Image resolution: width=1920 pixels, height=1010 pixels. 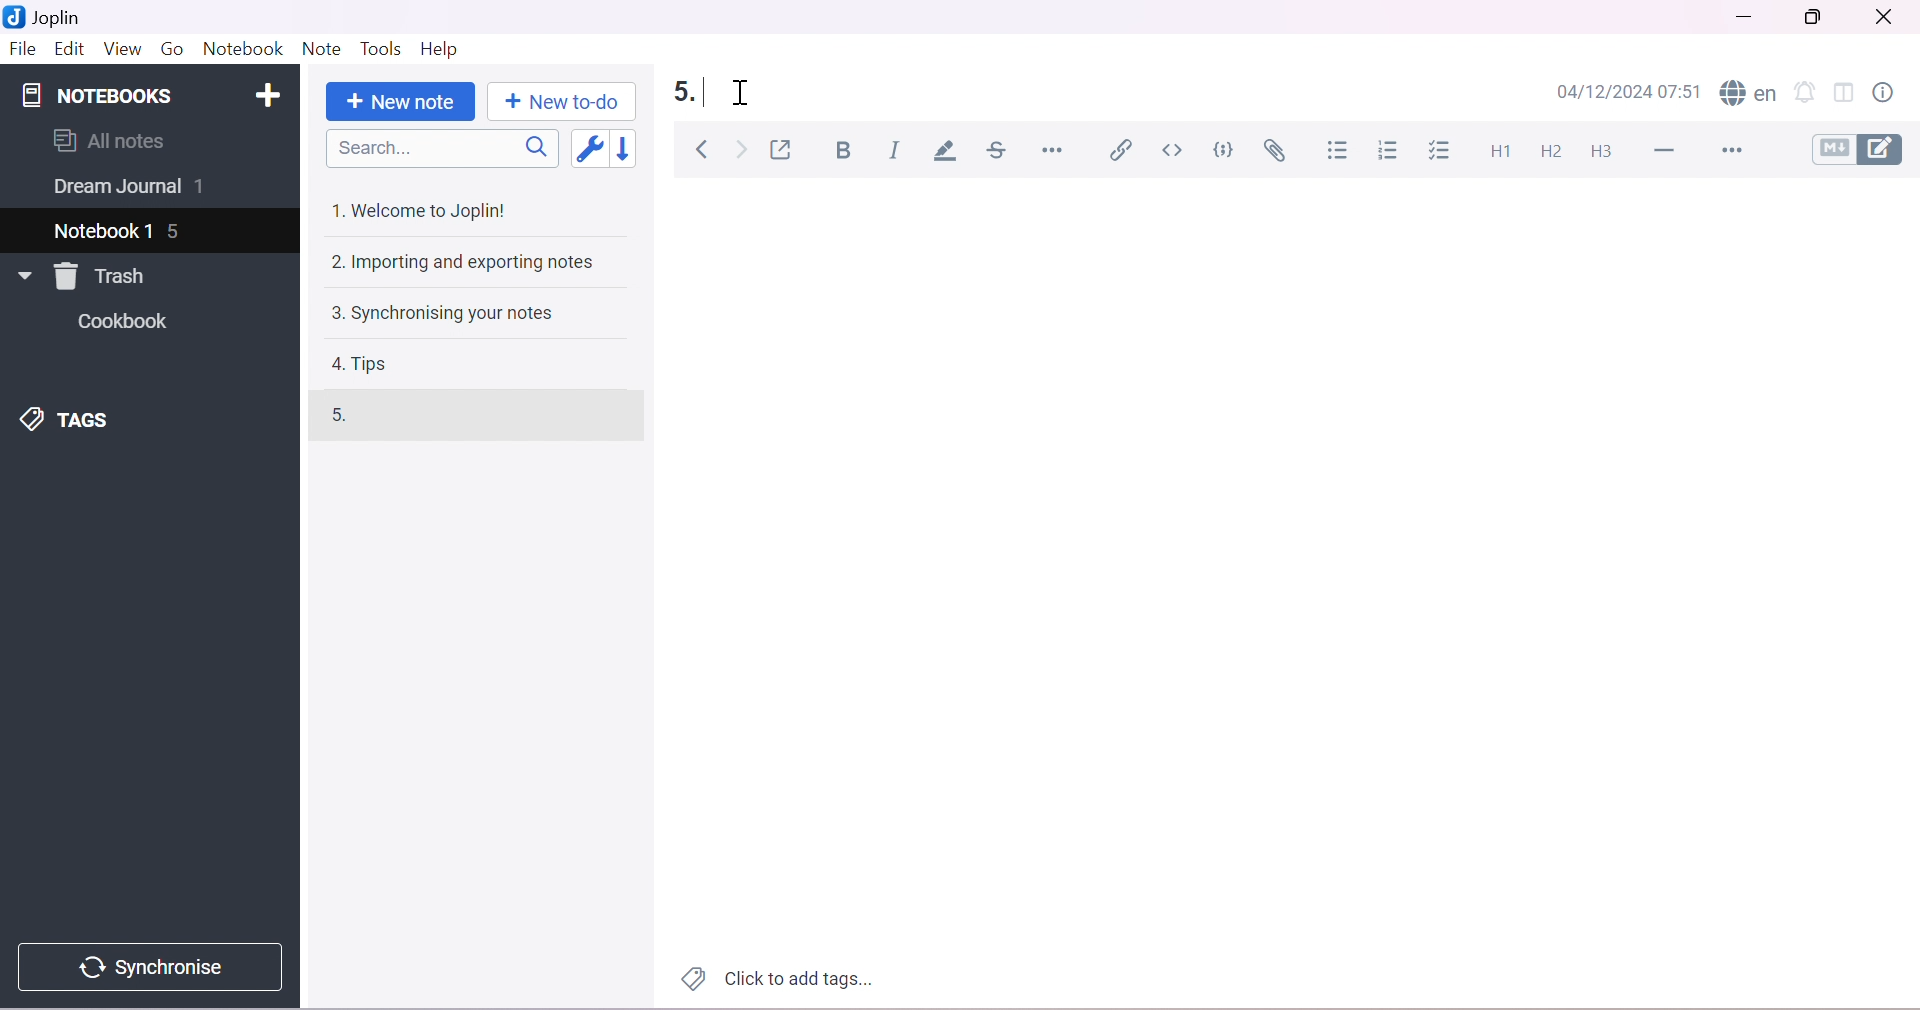 I want to click on Insert/edit link, so click(x=1120, y=149).